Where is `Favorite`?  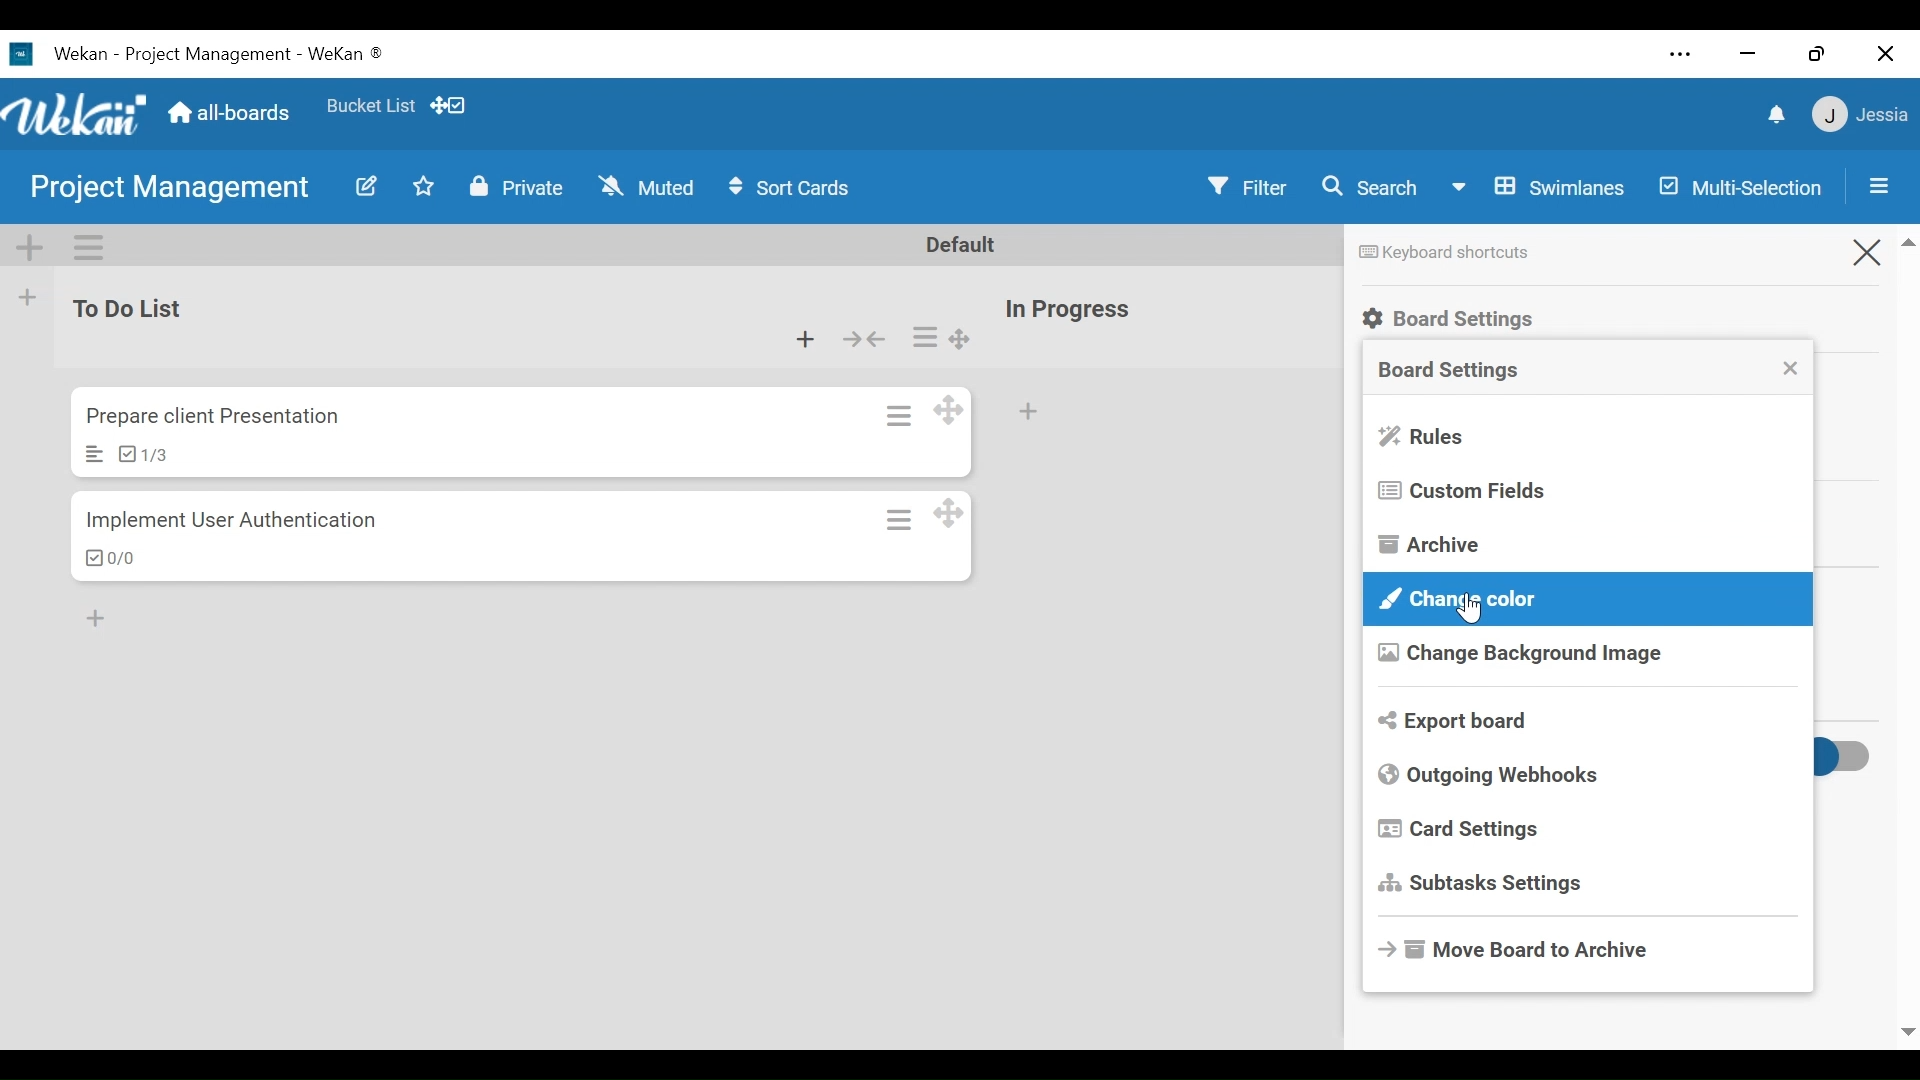
Favorite is located at coordinates (371, 107).